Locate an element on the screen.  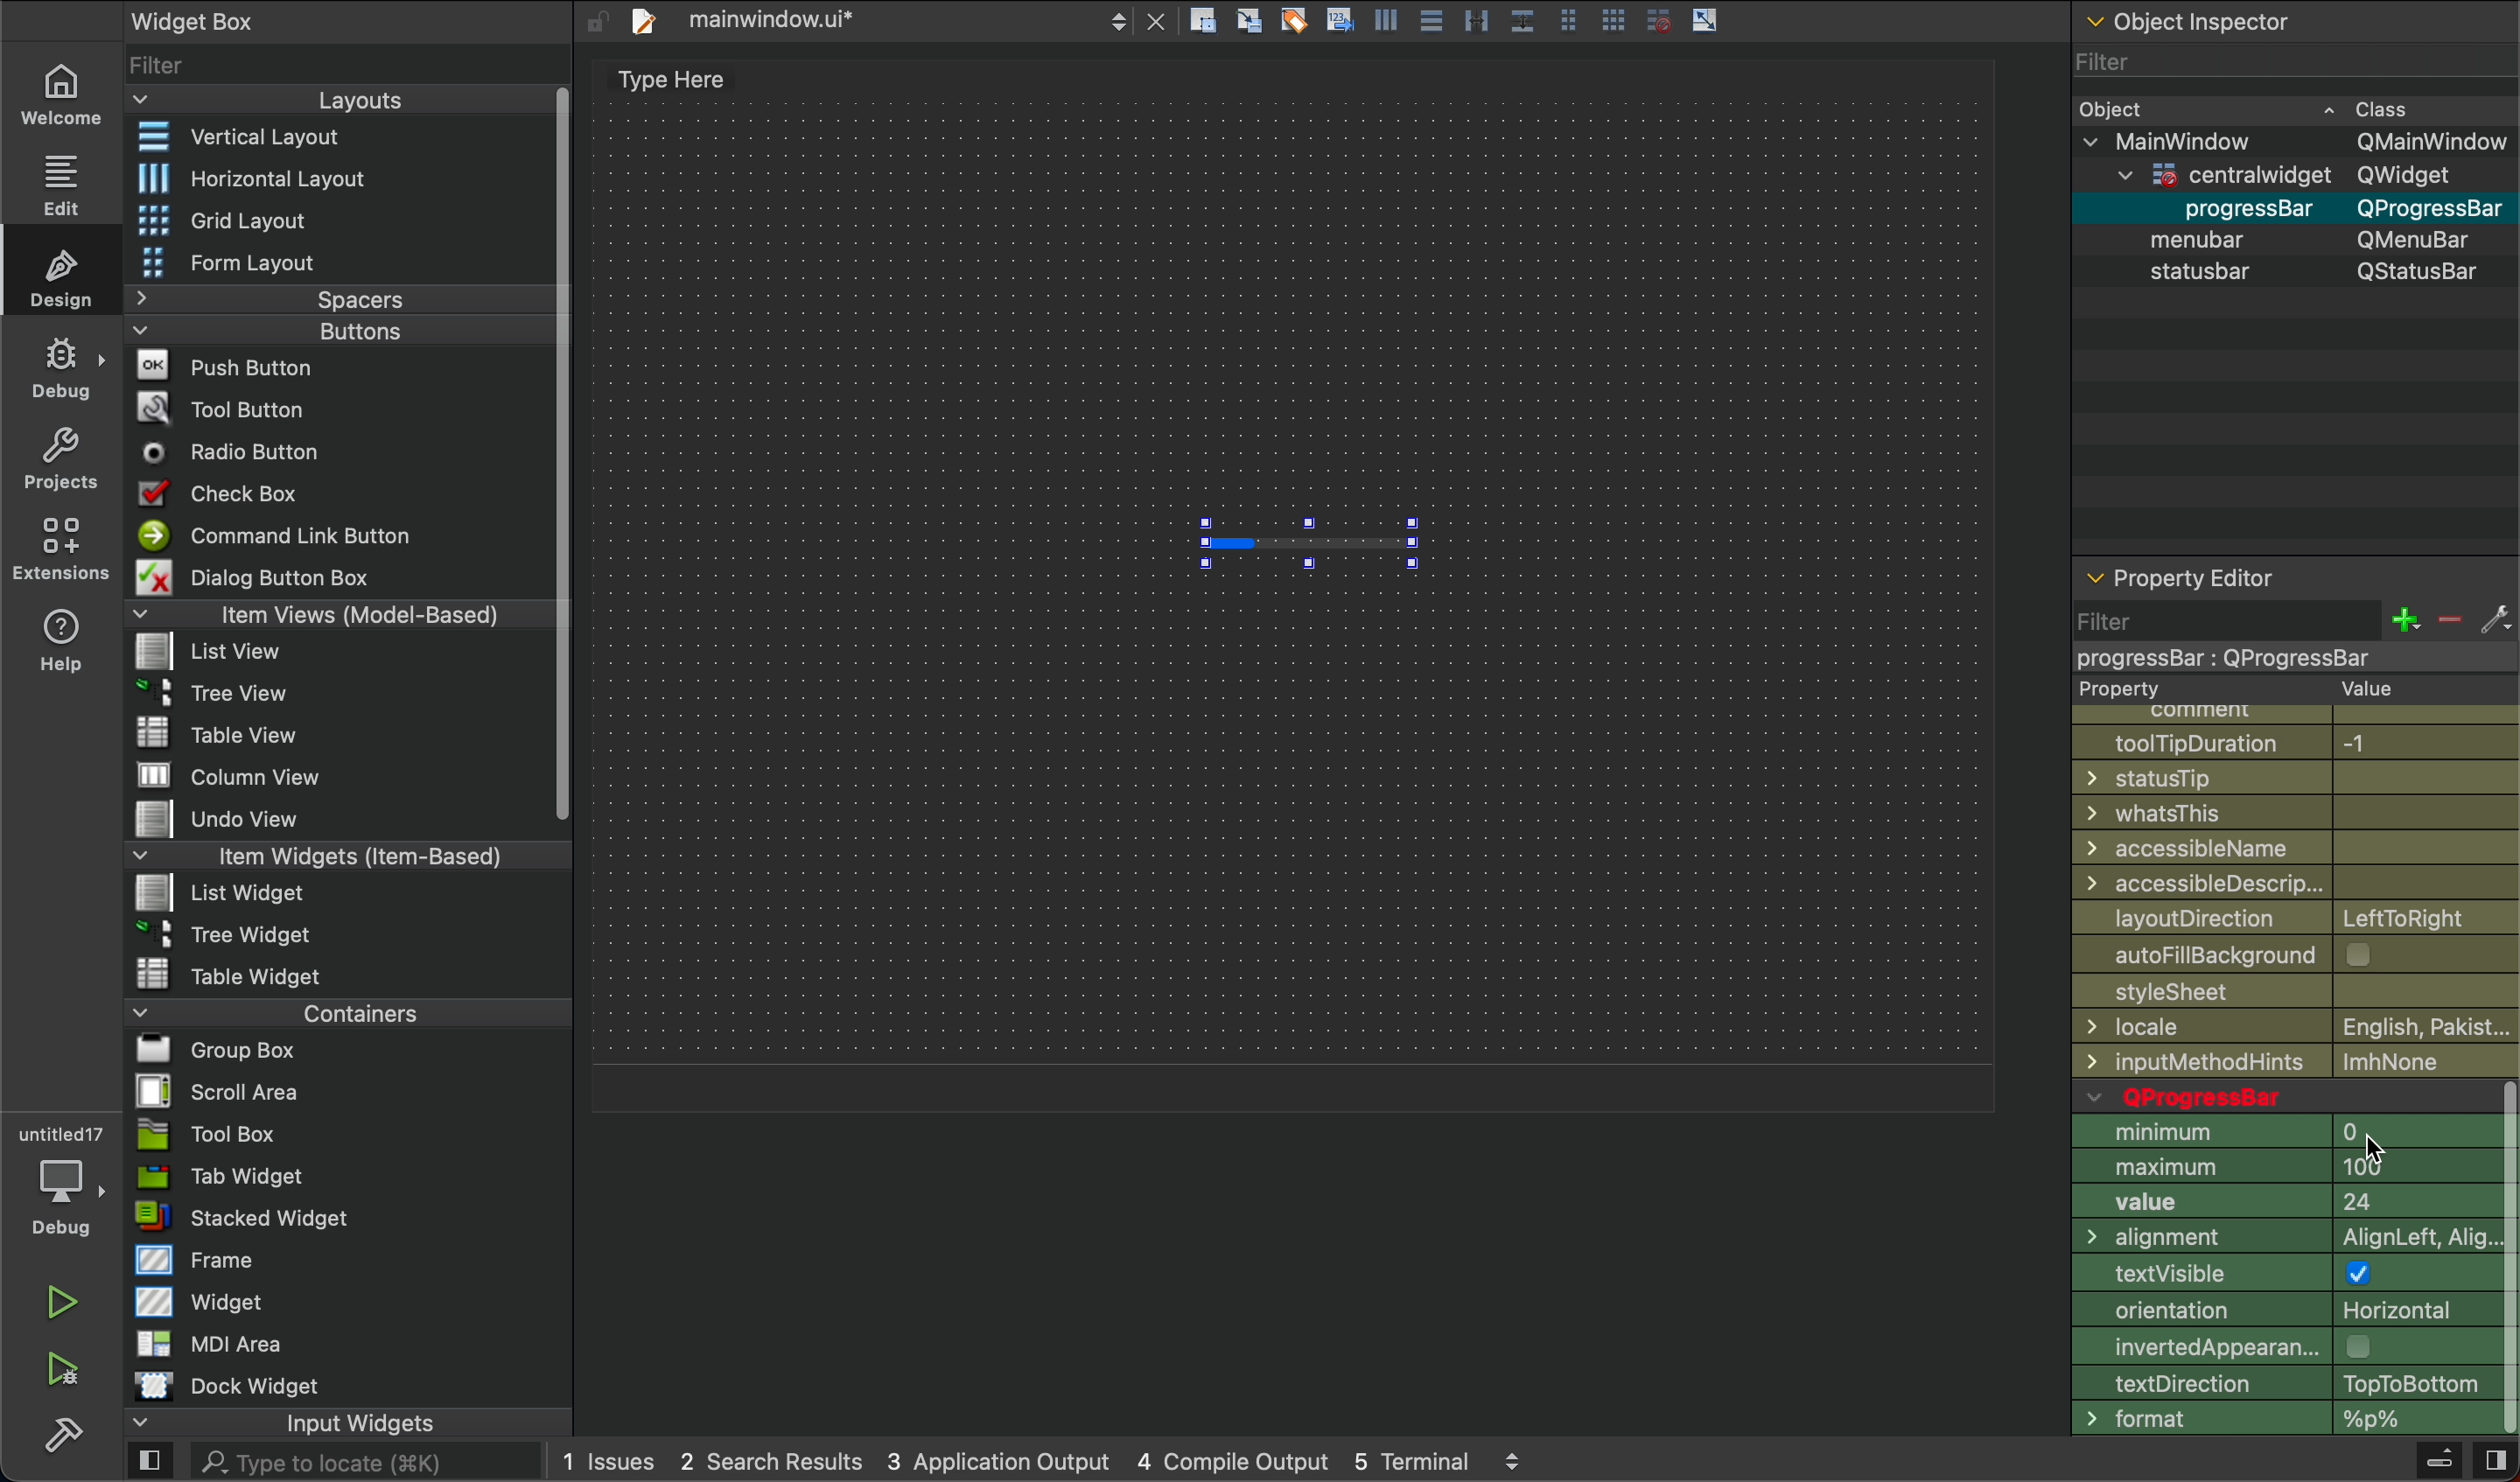
Dock WIdget is located at coordinates (227, 1386).